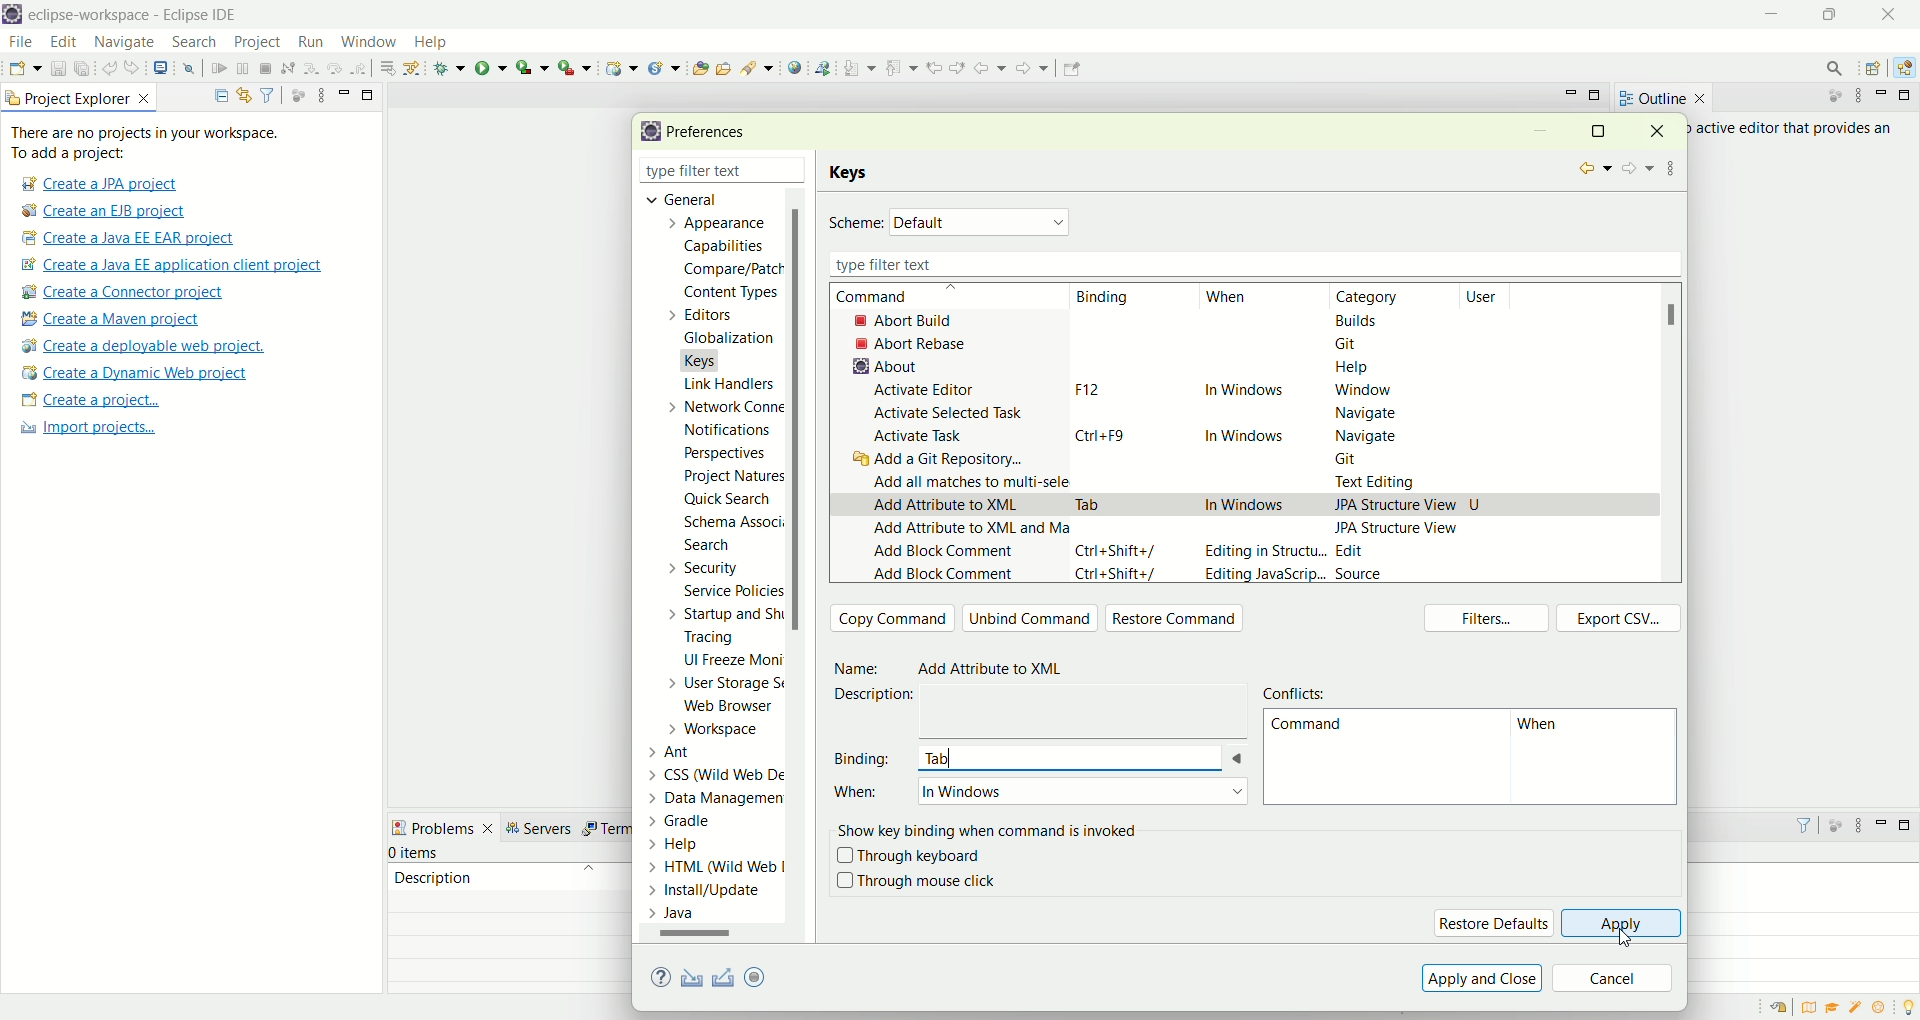  I want to click on command, so click(893, 297).